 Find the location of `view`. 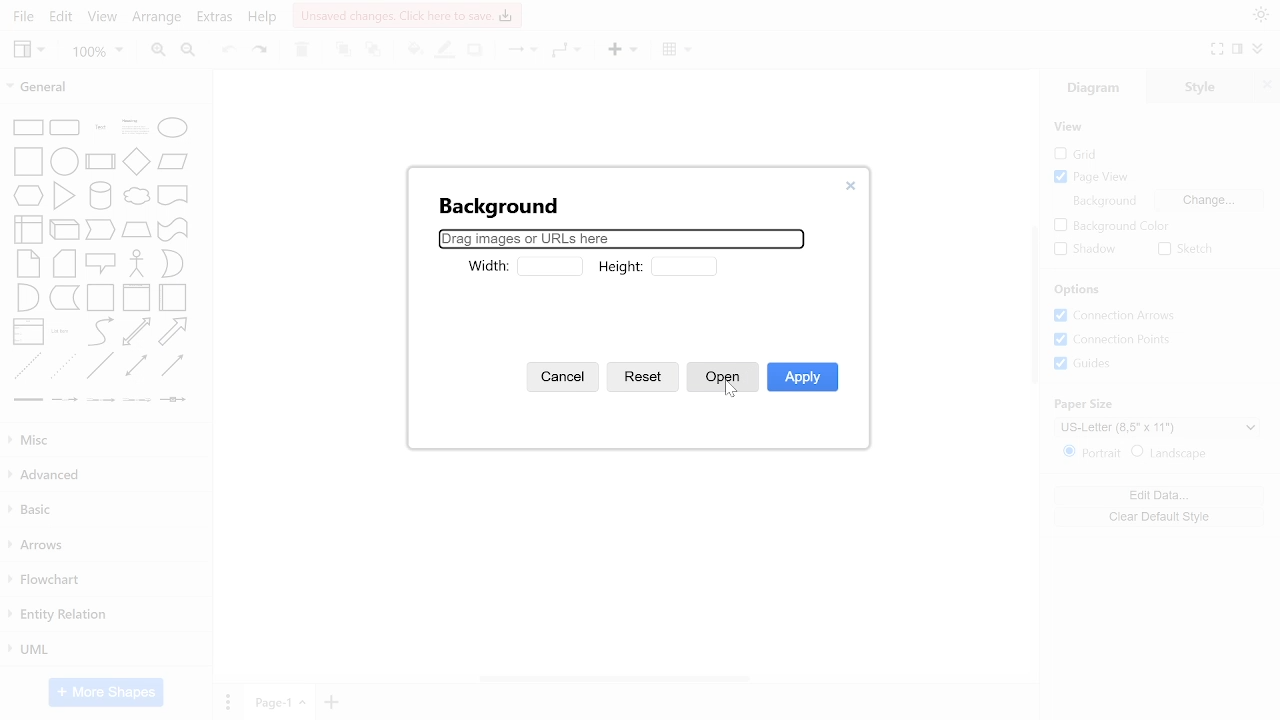

view is located at coordinates (28, 50).